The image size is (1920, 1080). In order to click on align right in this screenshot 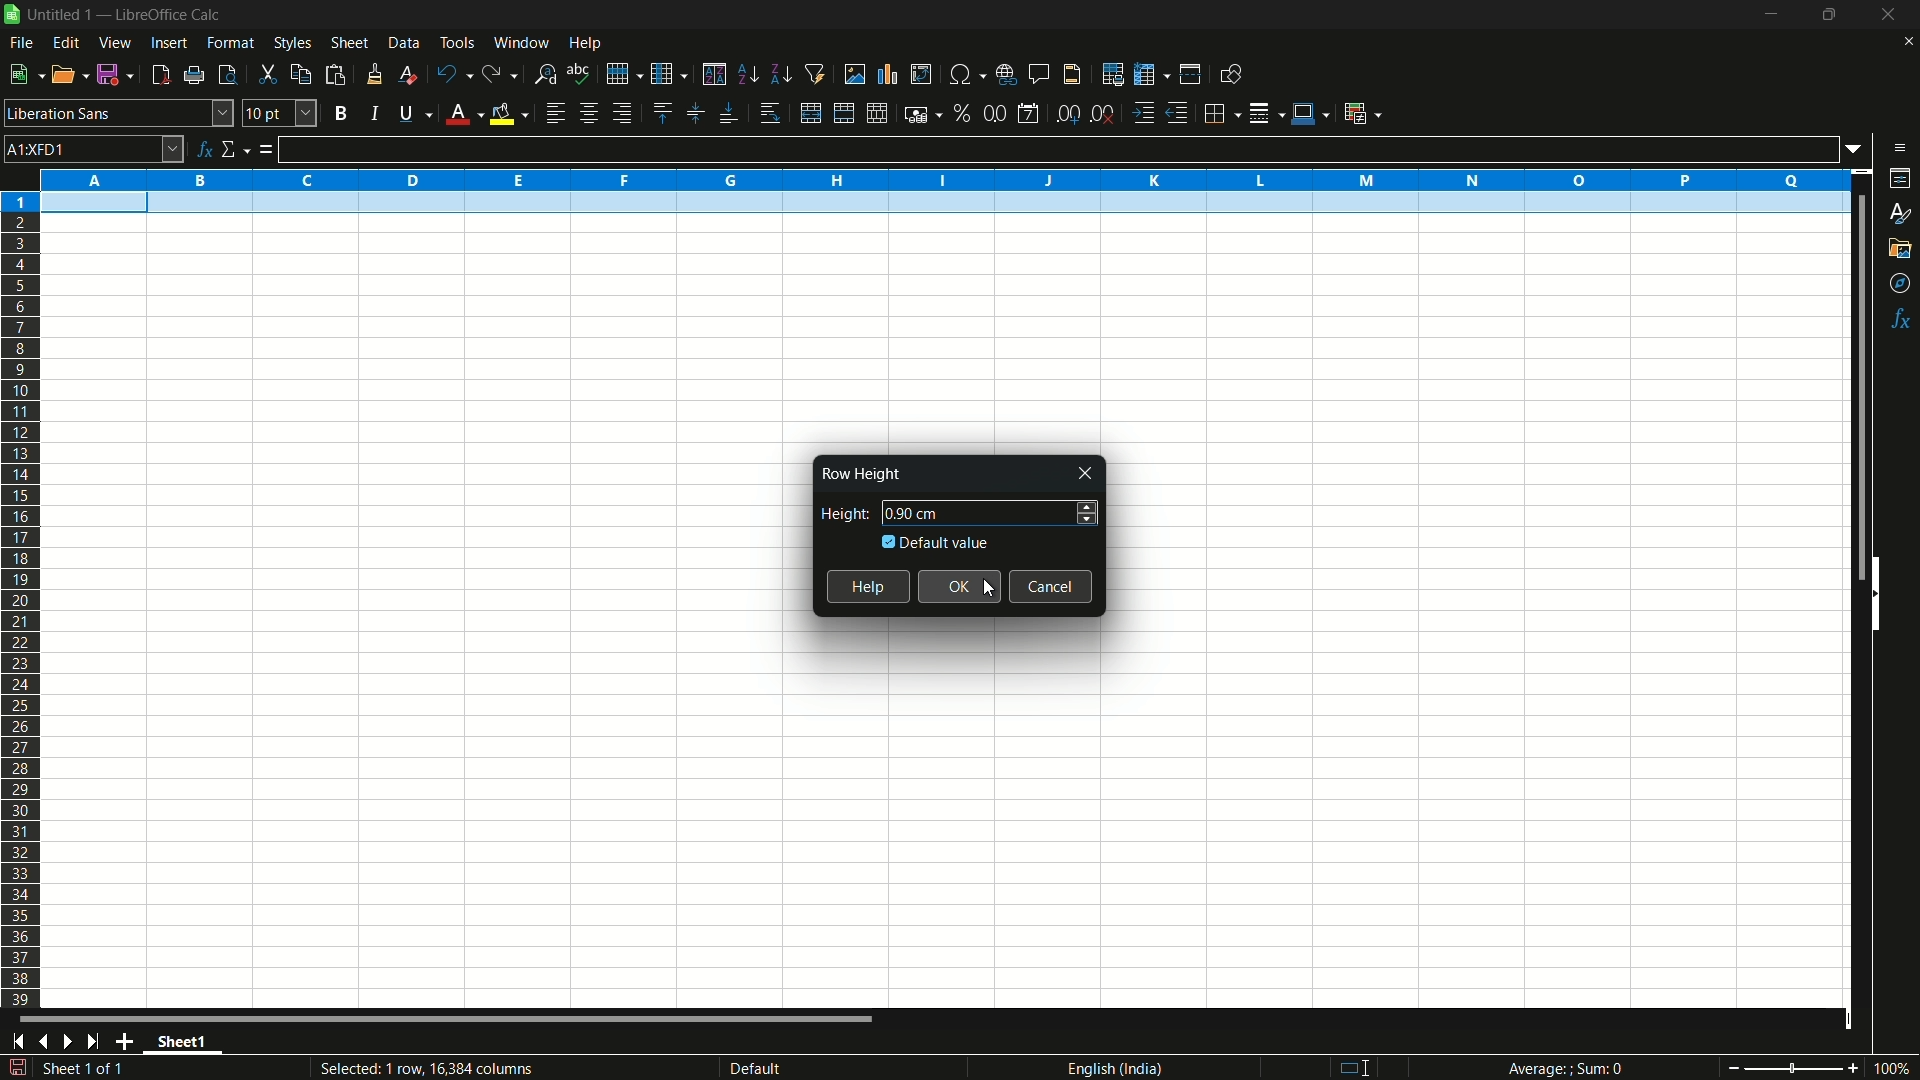, I will do `click(620, 114)`.